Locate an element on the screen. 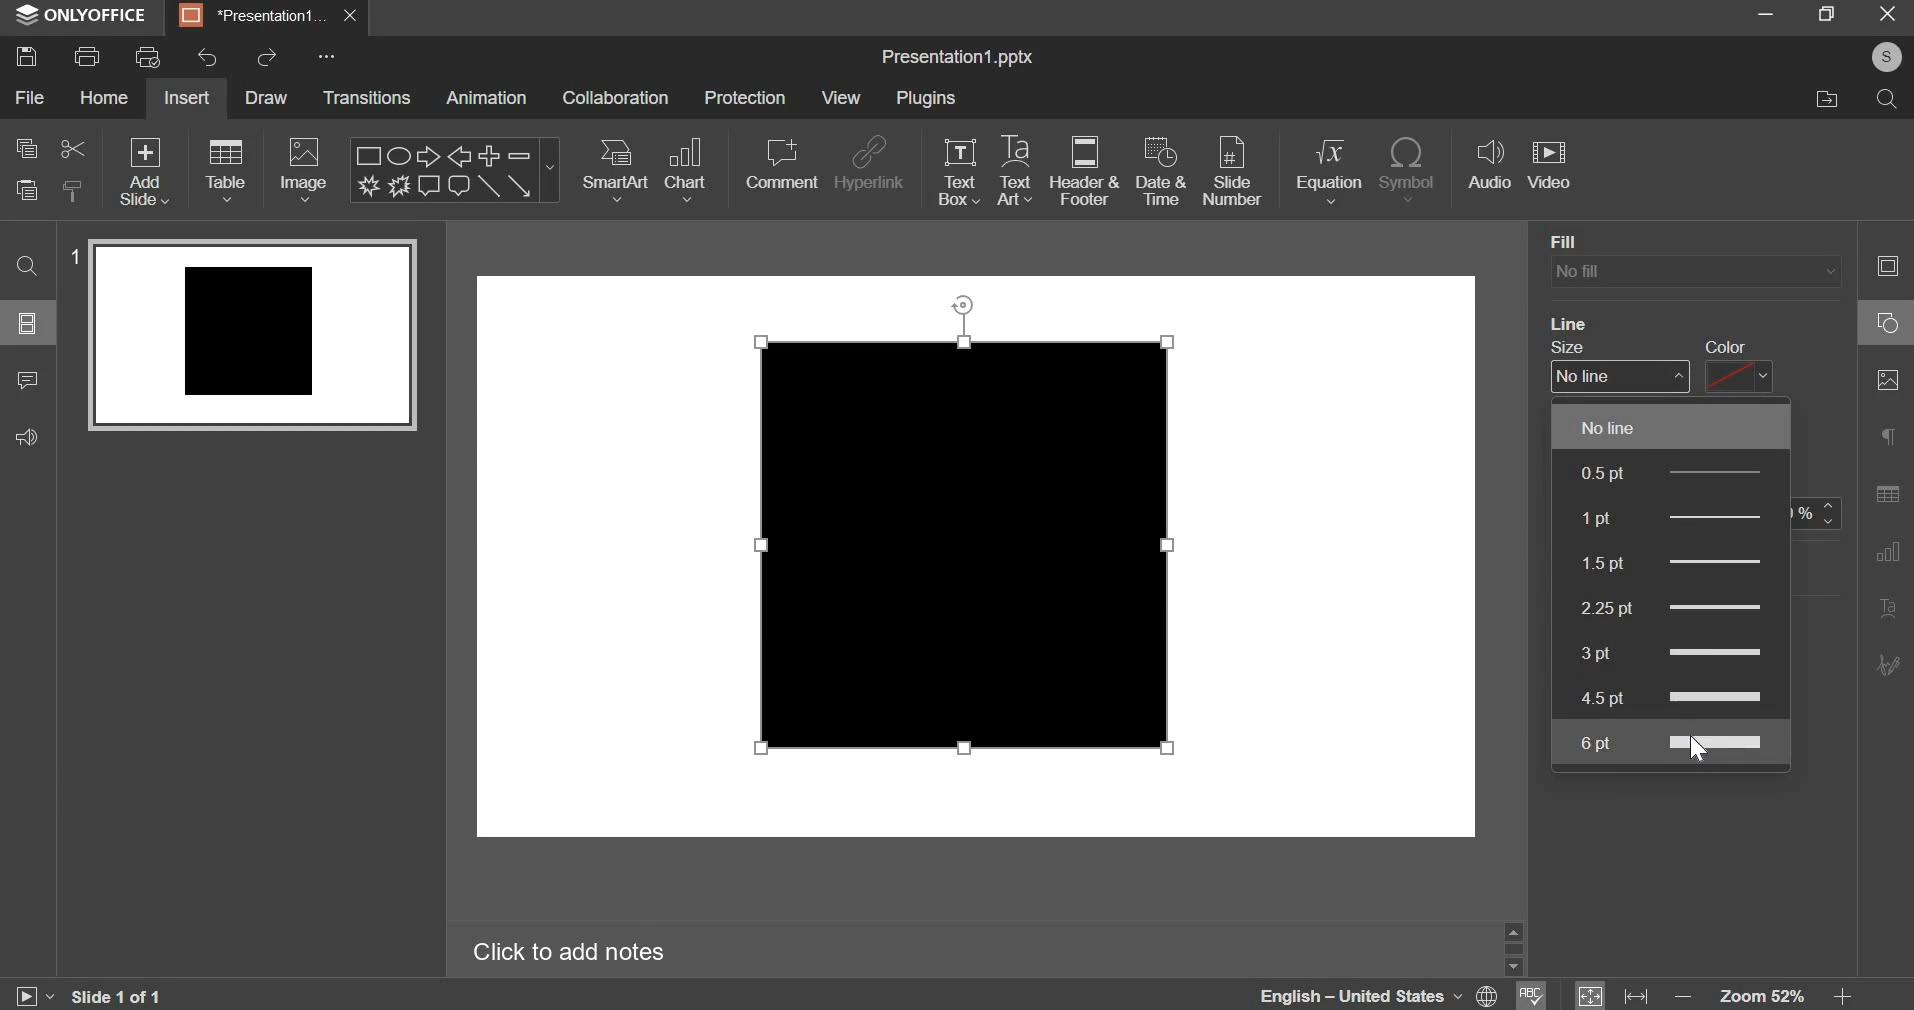  redo is located at coordinates (268, 58).